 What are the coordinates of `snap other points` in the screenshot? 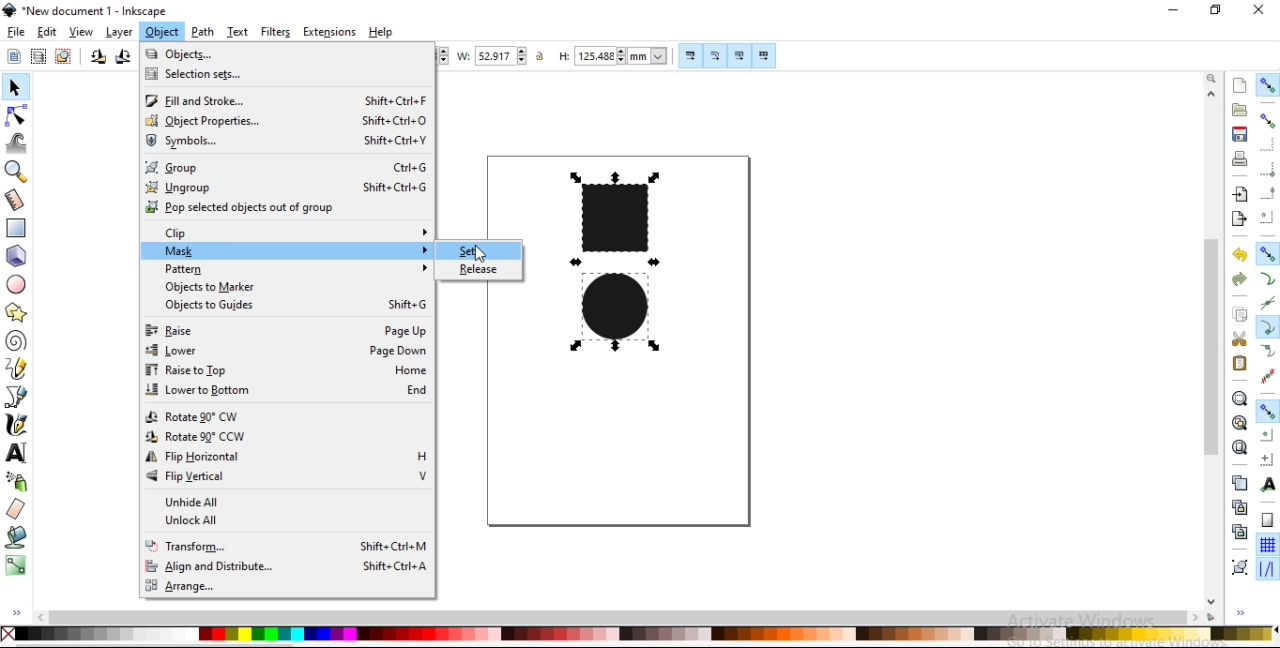 It's located at (1268, 411).